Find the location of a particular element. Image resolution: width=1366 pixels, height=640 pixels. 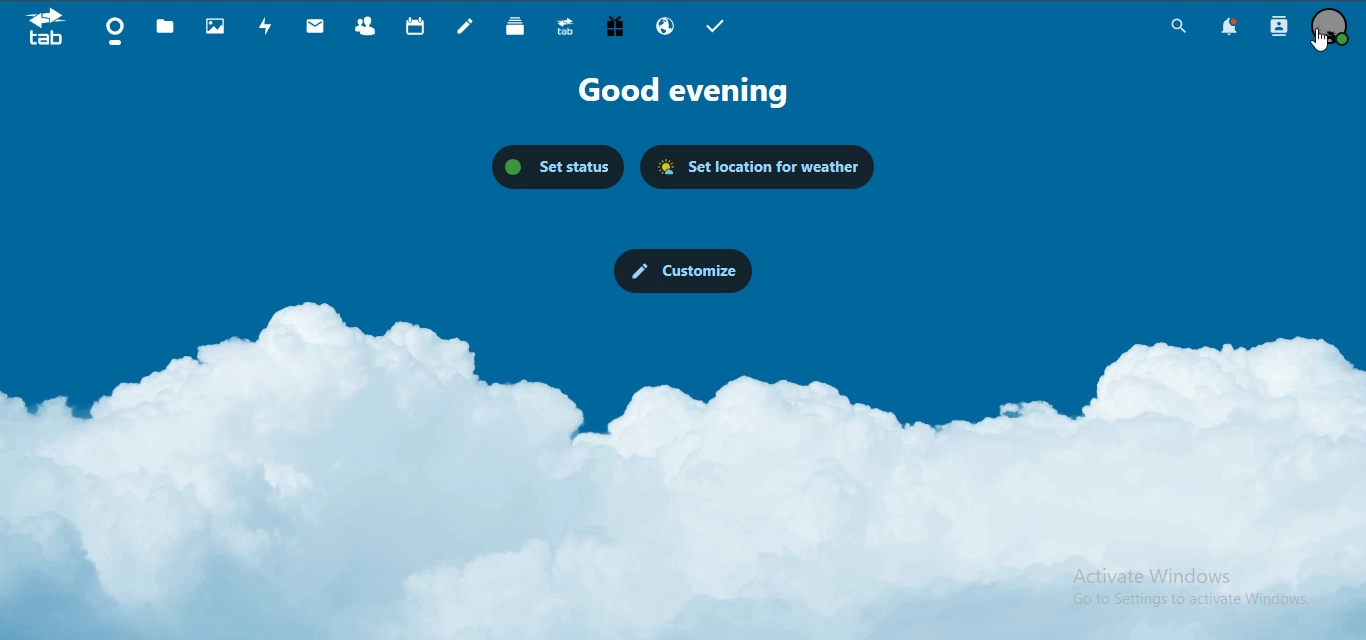

notes is located at coordinates (468, 28).